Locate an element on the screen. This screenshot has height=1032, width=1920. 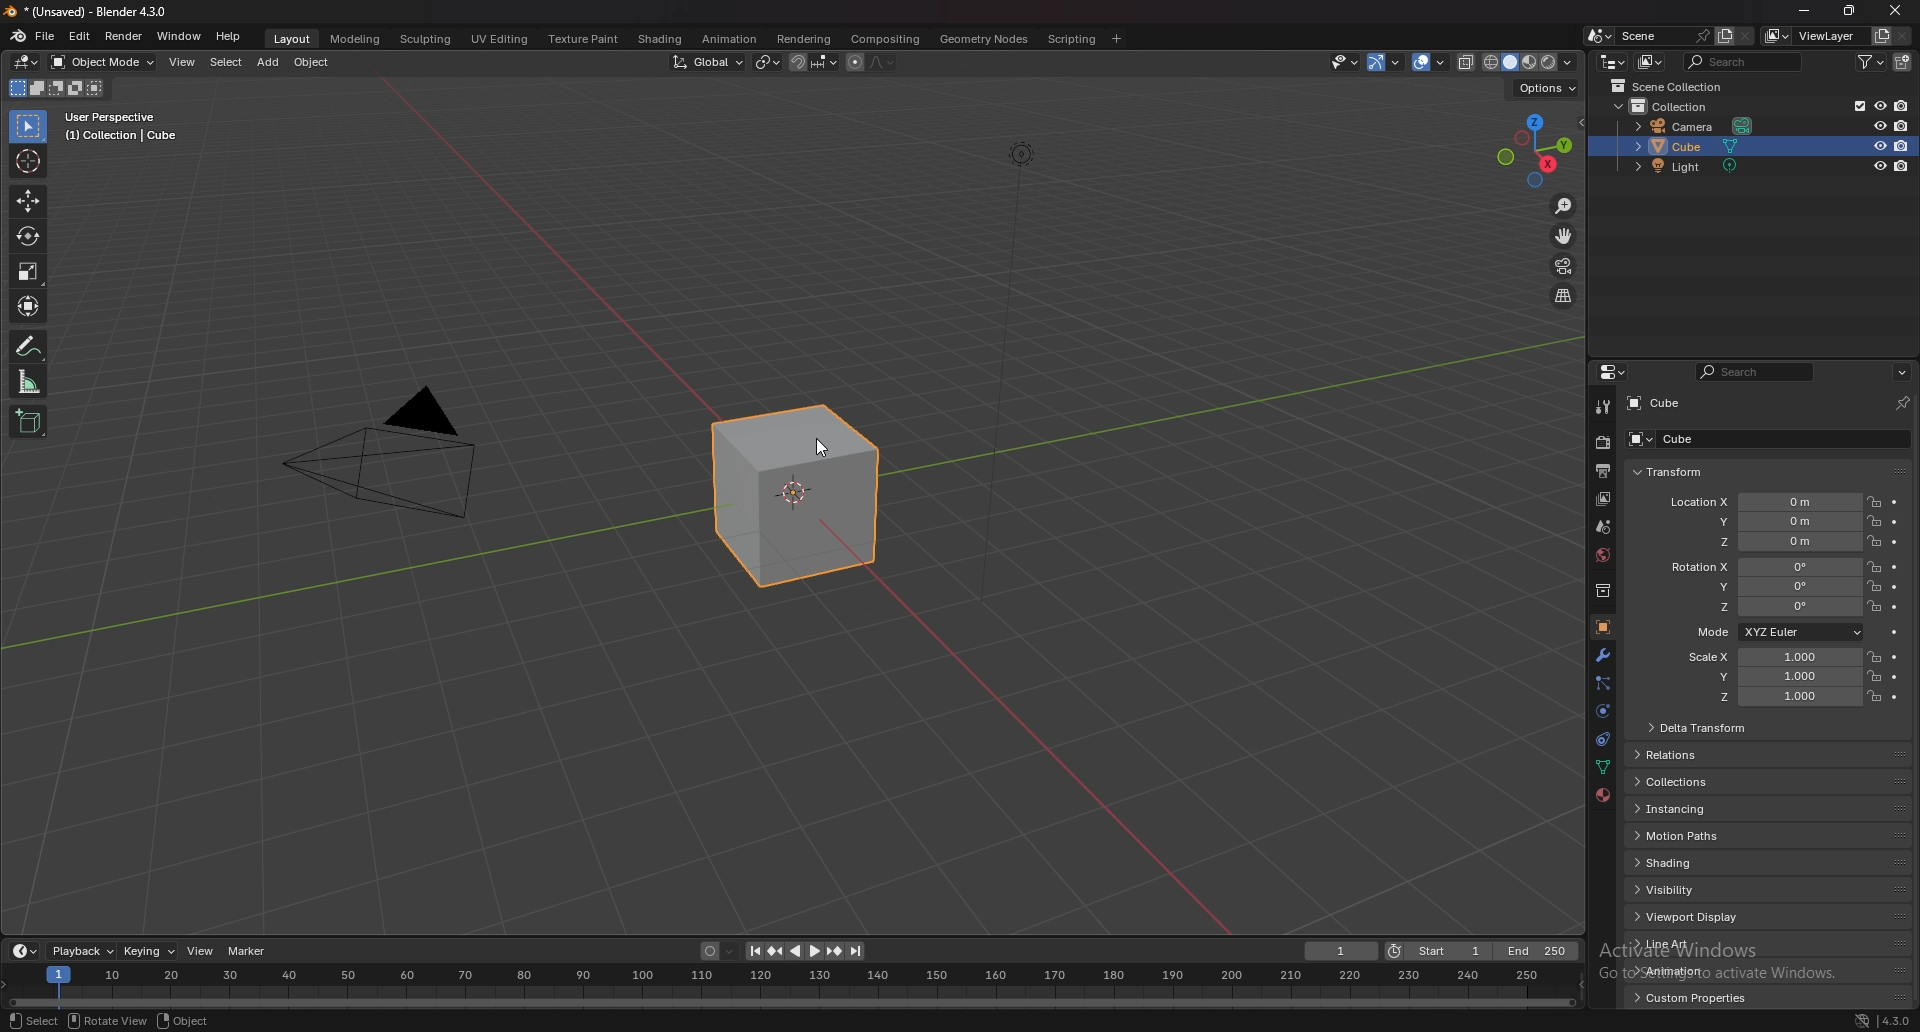
edit is located at coordinates (81, 36).